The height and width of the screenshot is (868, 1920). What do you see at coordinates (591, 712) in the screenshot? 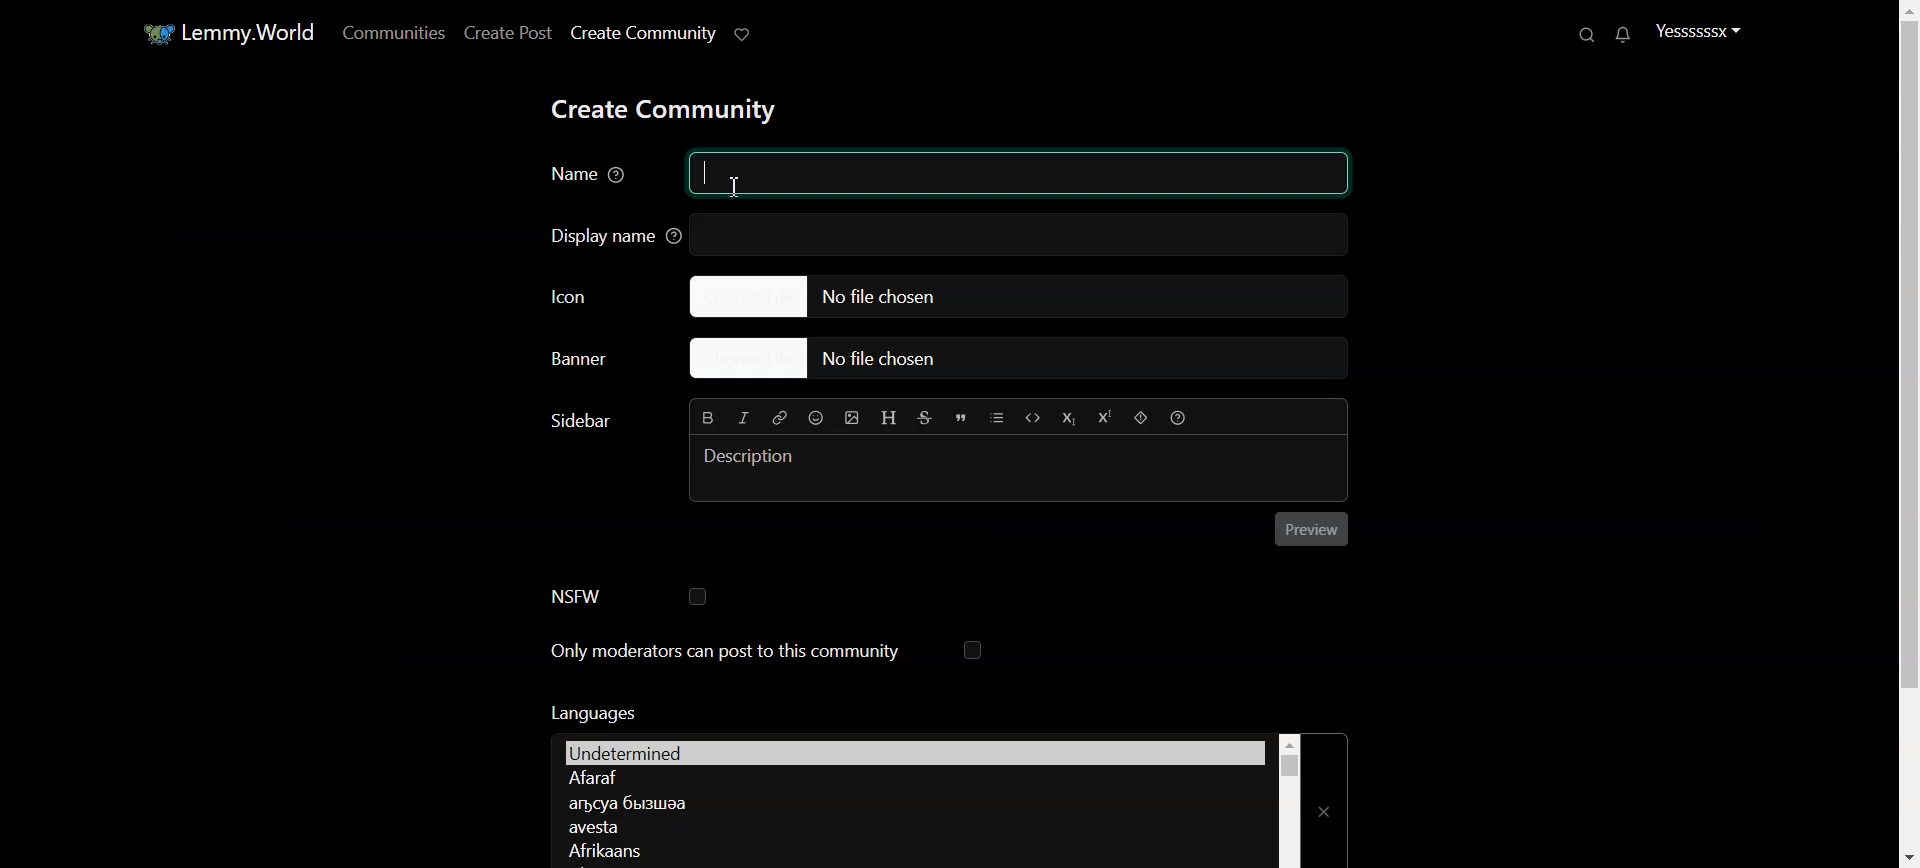
I see `Text` at bounding box center [591, 712].